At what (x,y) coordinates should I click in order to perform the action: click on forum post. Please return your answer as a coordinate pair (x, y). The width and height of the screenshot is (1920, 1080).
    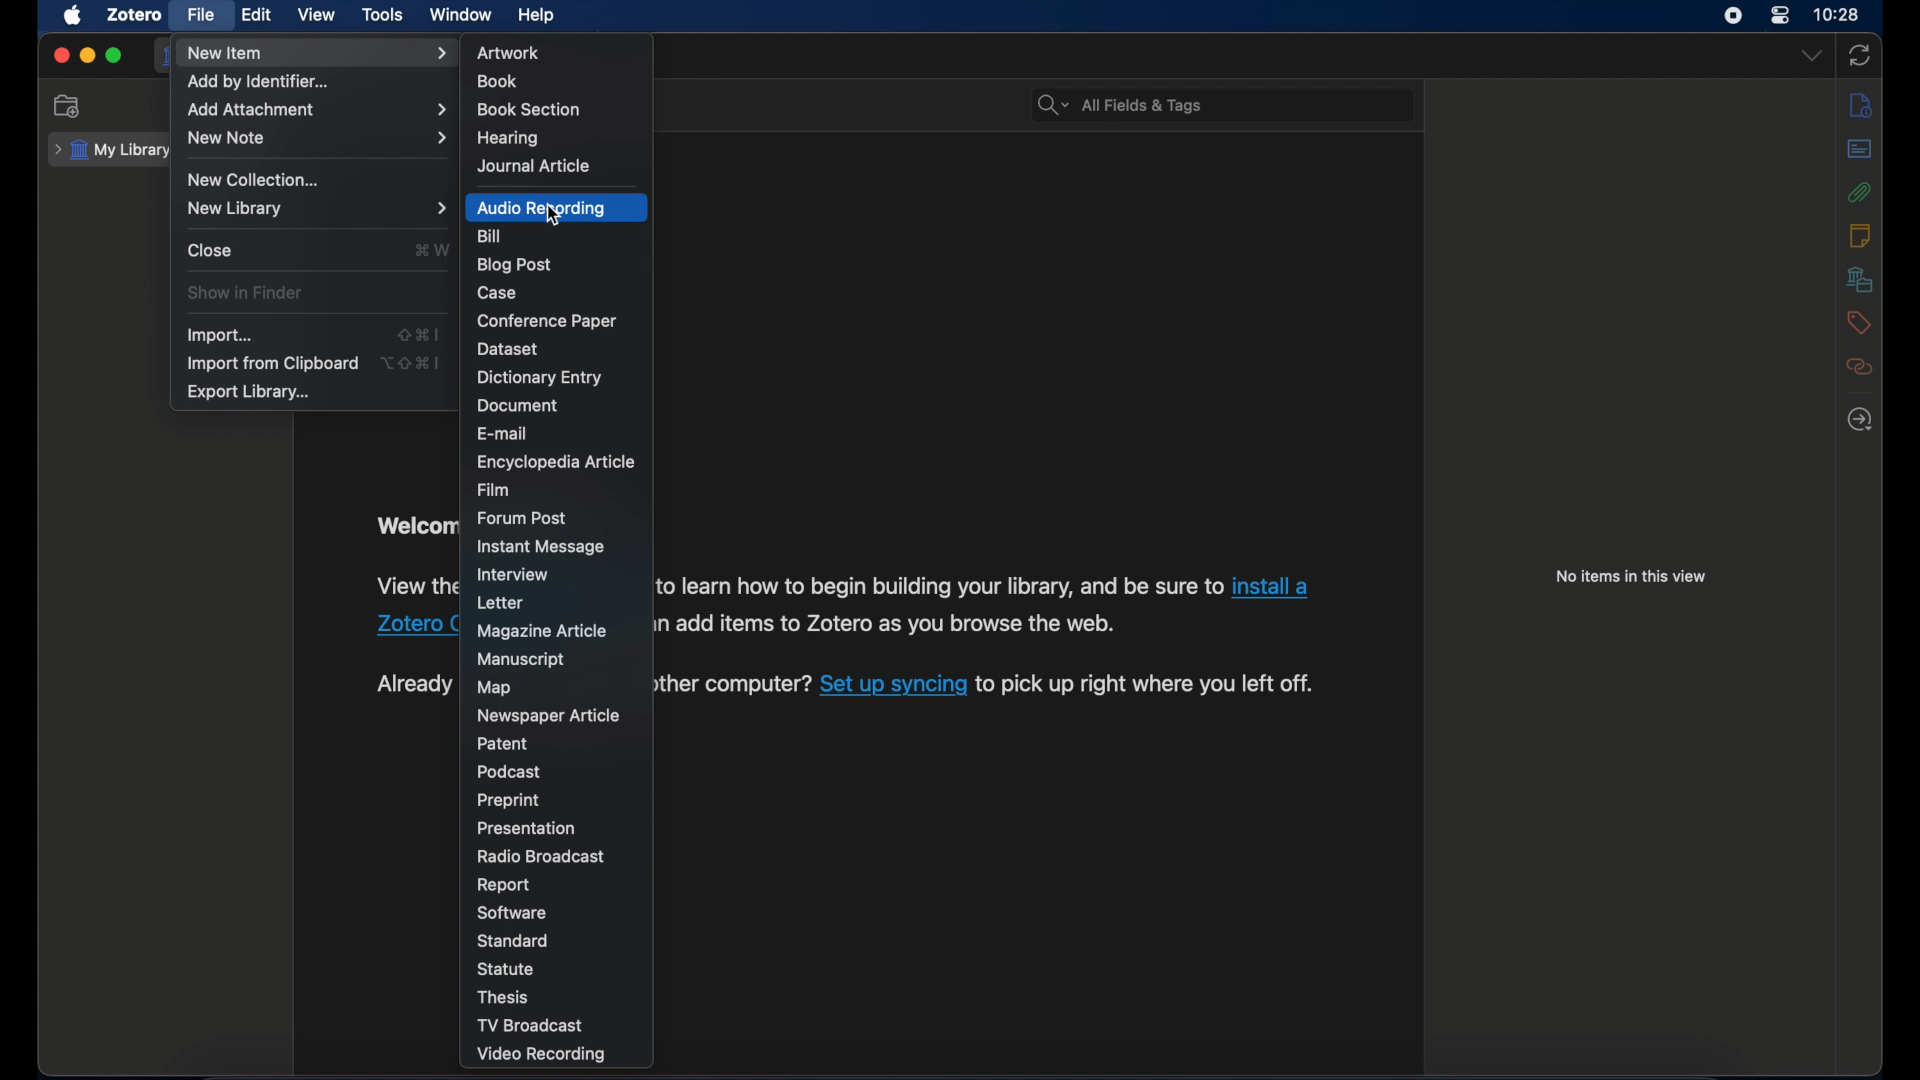
    Looking at the image, I should click on (523, 518).